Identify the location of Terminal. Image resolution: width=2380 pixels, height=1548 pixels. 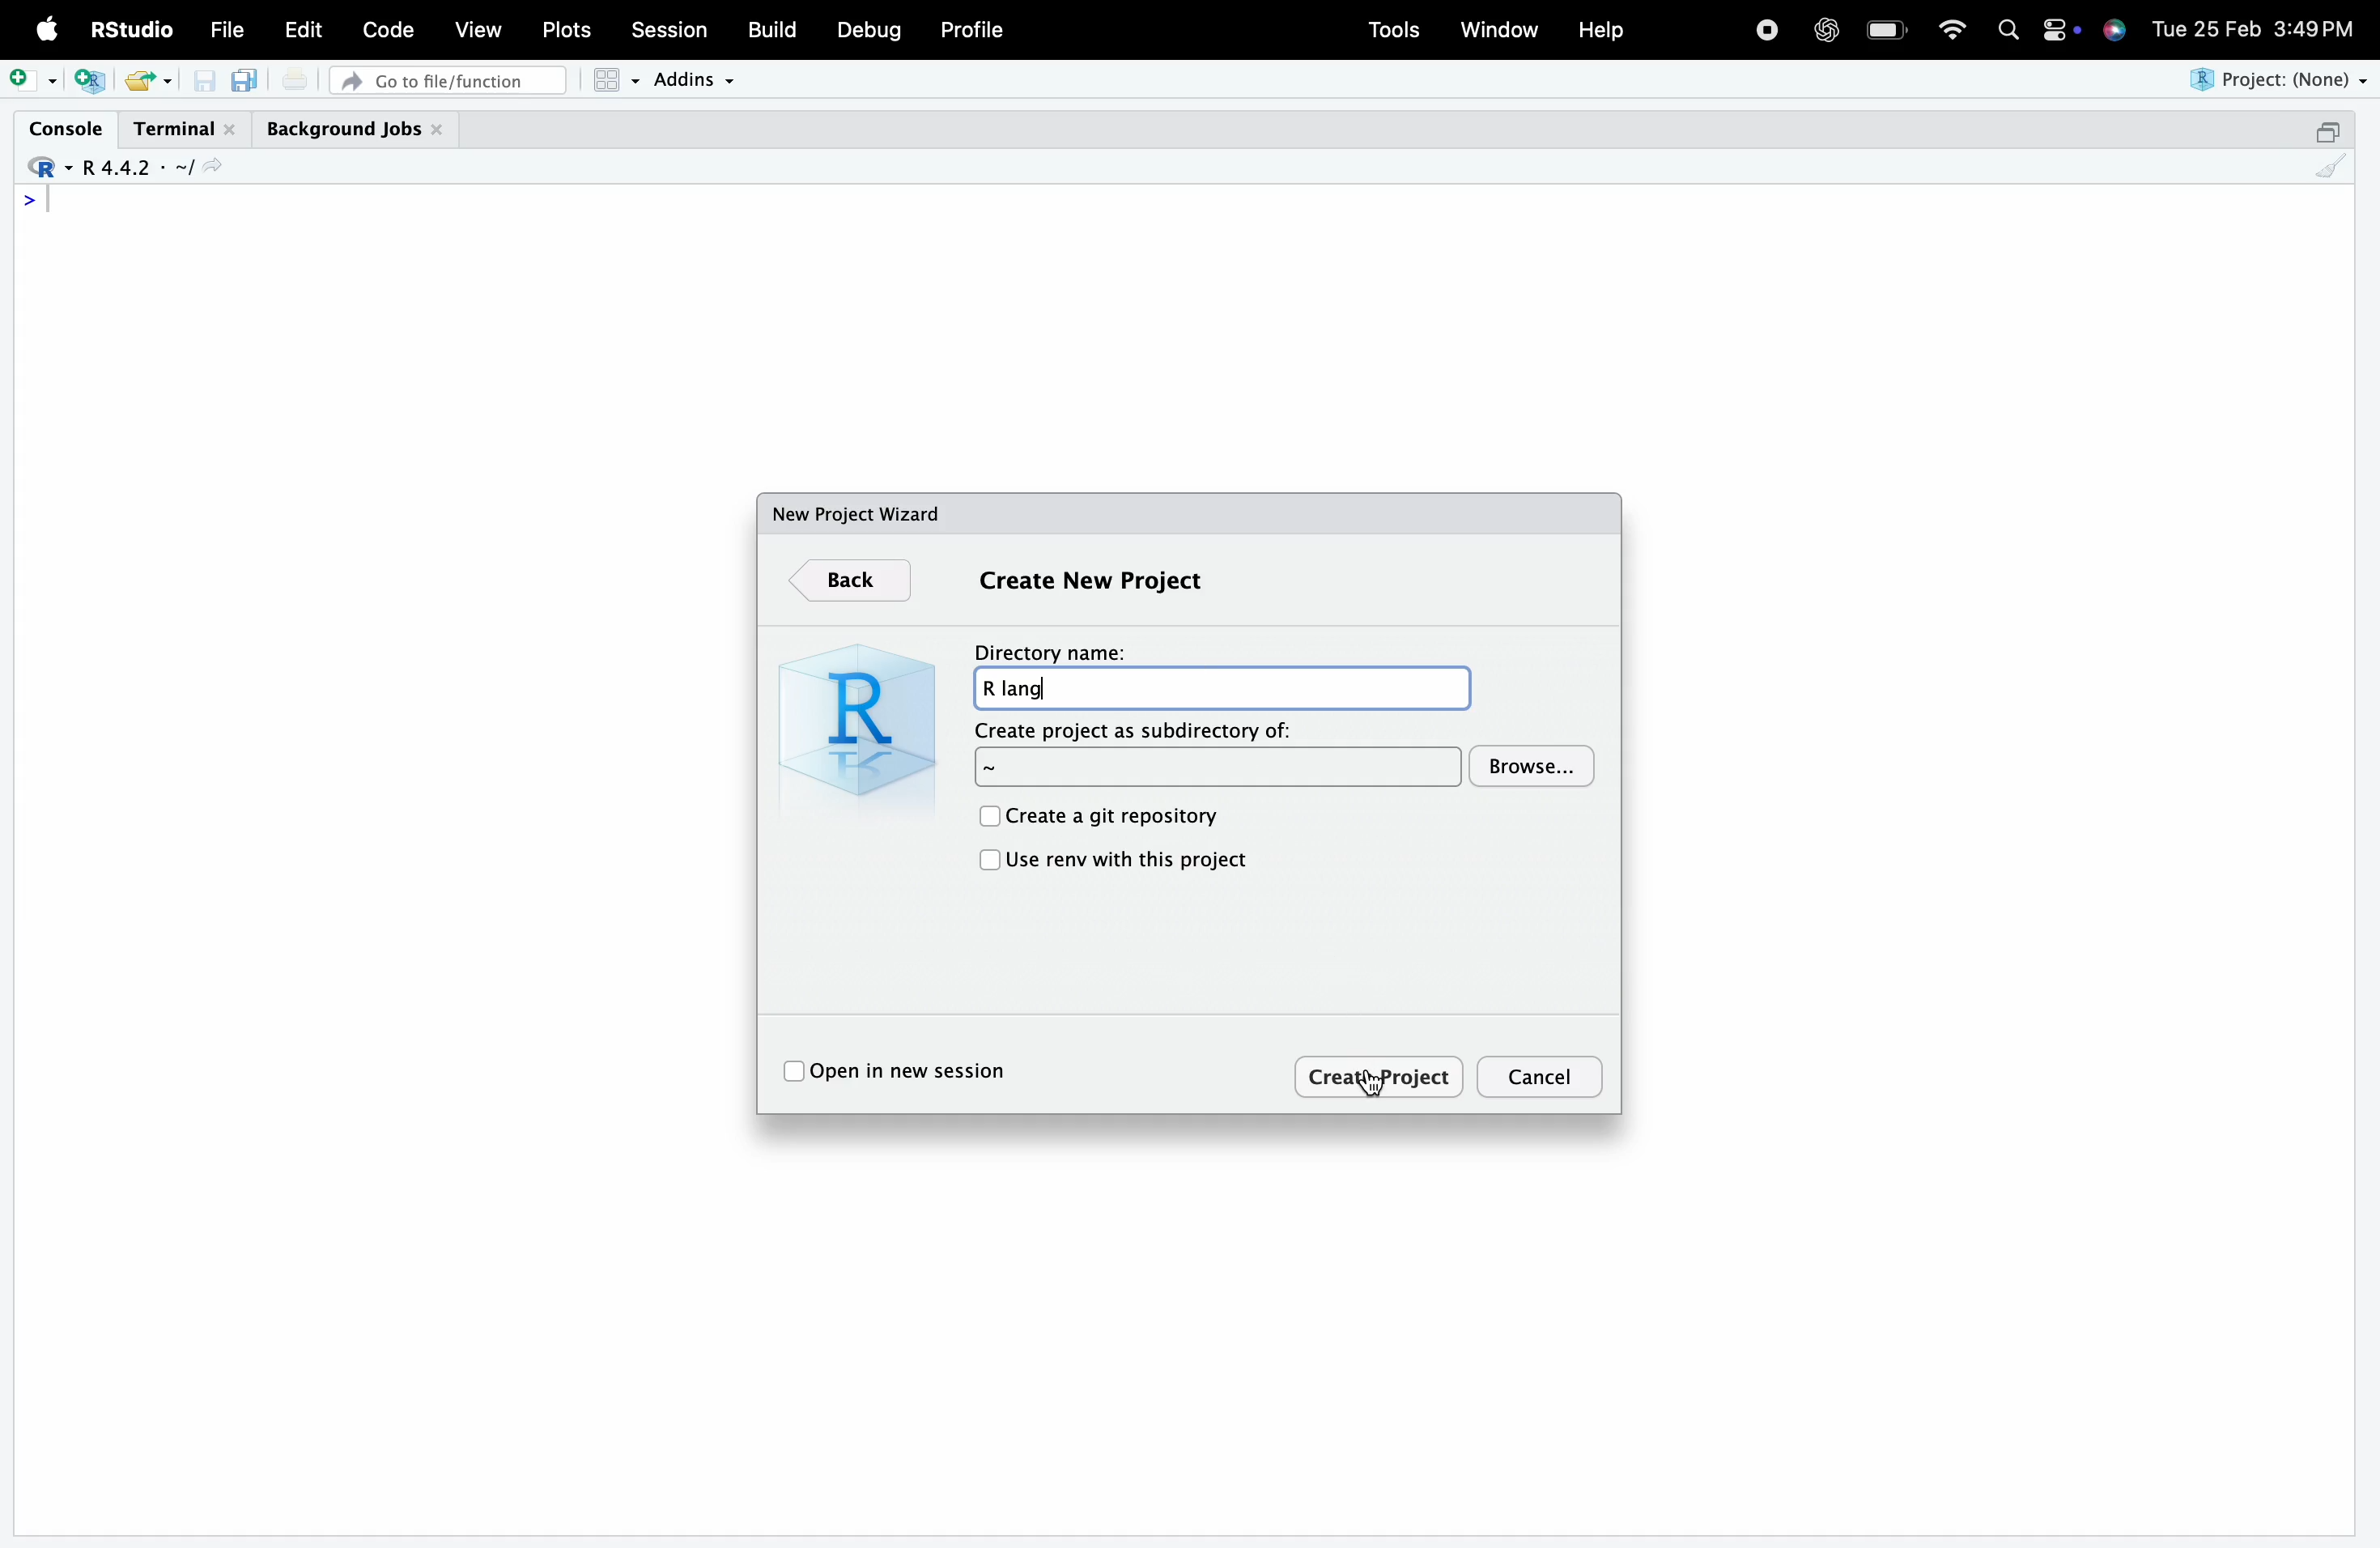
(186, 130).